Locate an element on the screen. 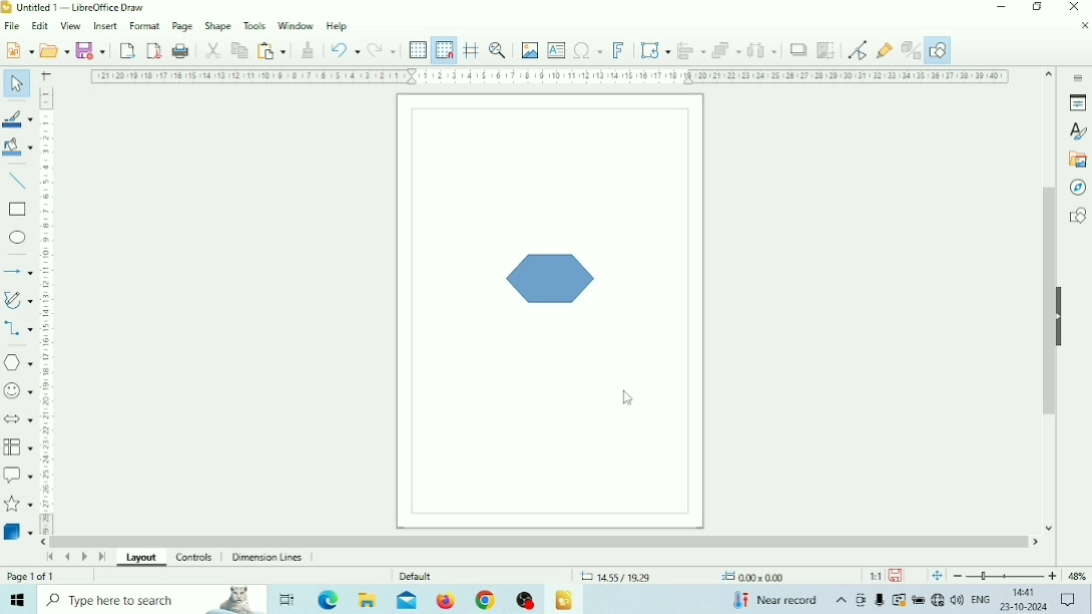 Image resolution: width=1092 pixels, height=614 pixels. Minimize is located at coordinates (1001, 7).